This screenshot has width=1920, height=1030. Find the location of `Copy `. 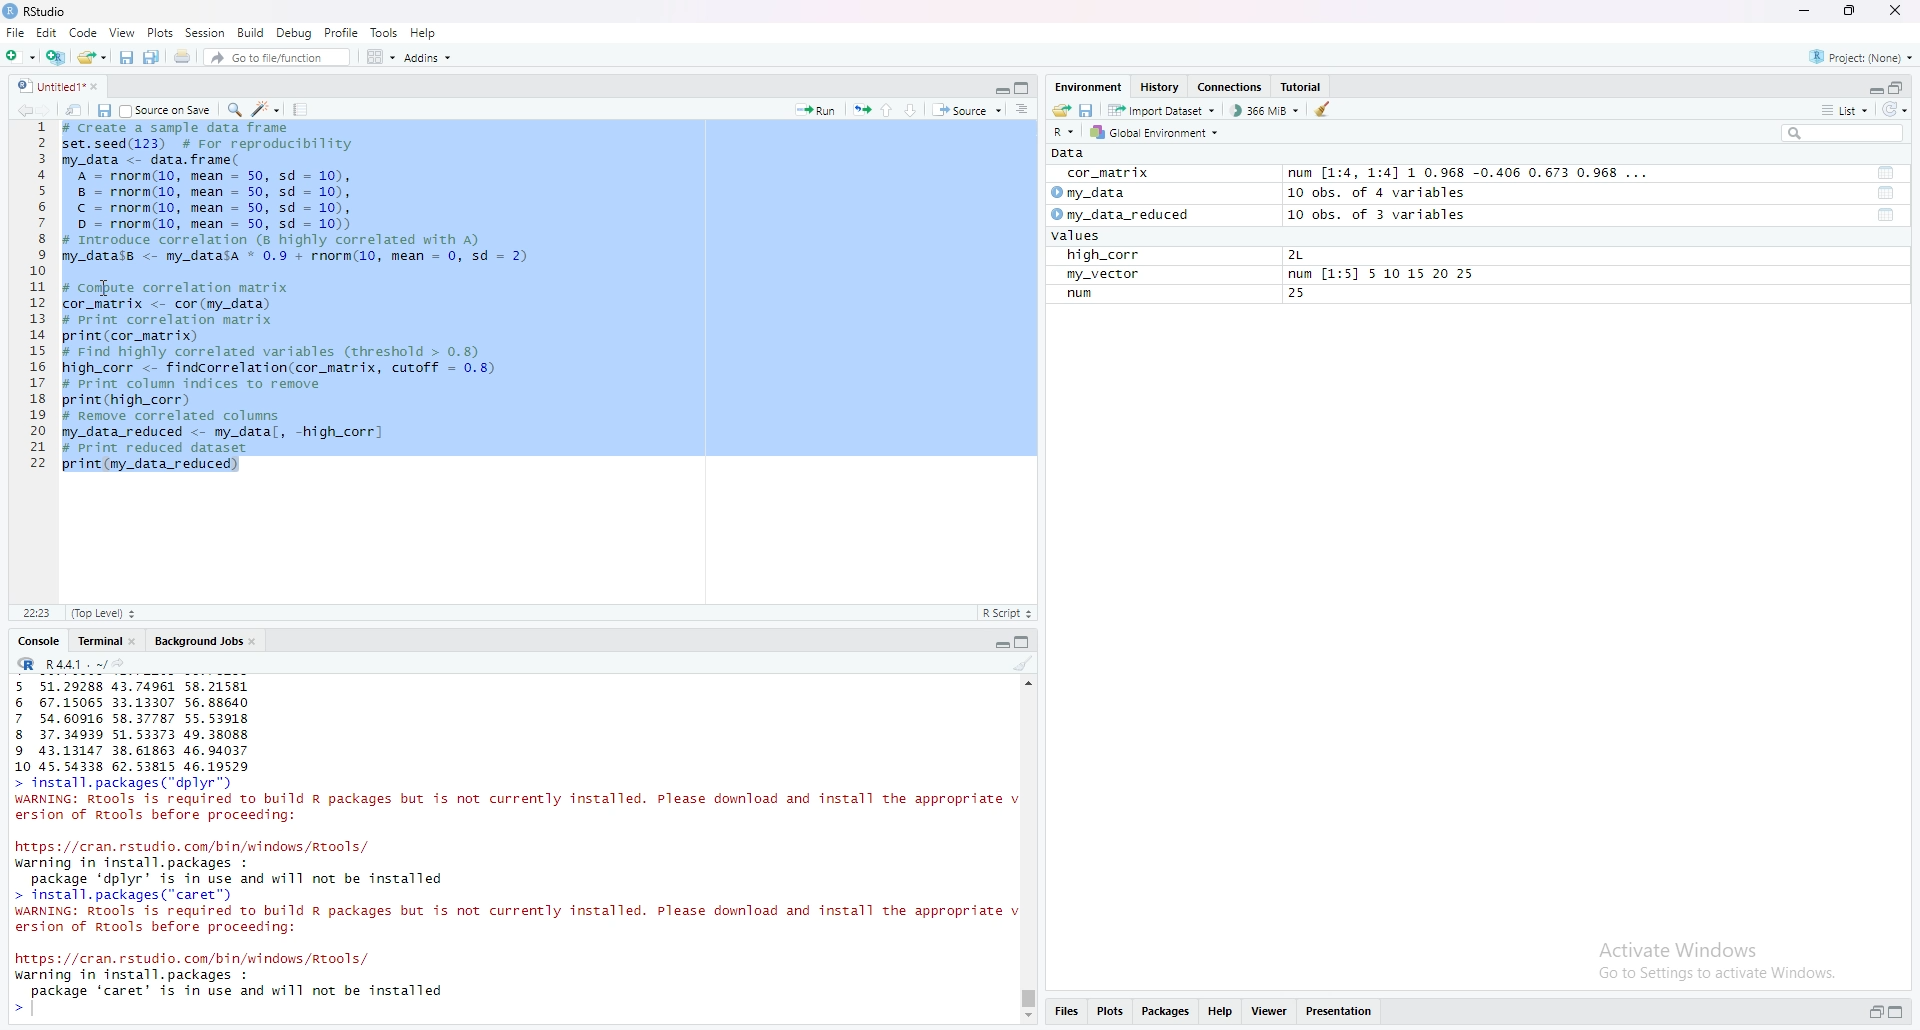

Copy  is located at coordinates (152, 57).